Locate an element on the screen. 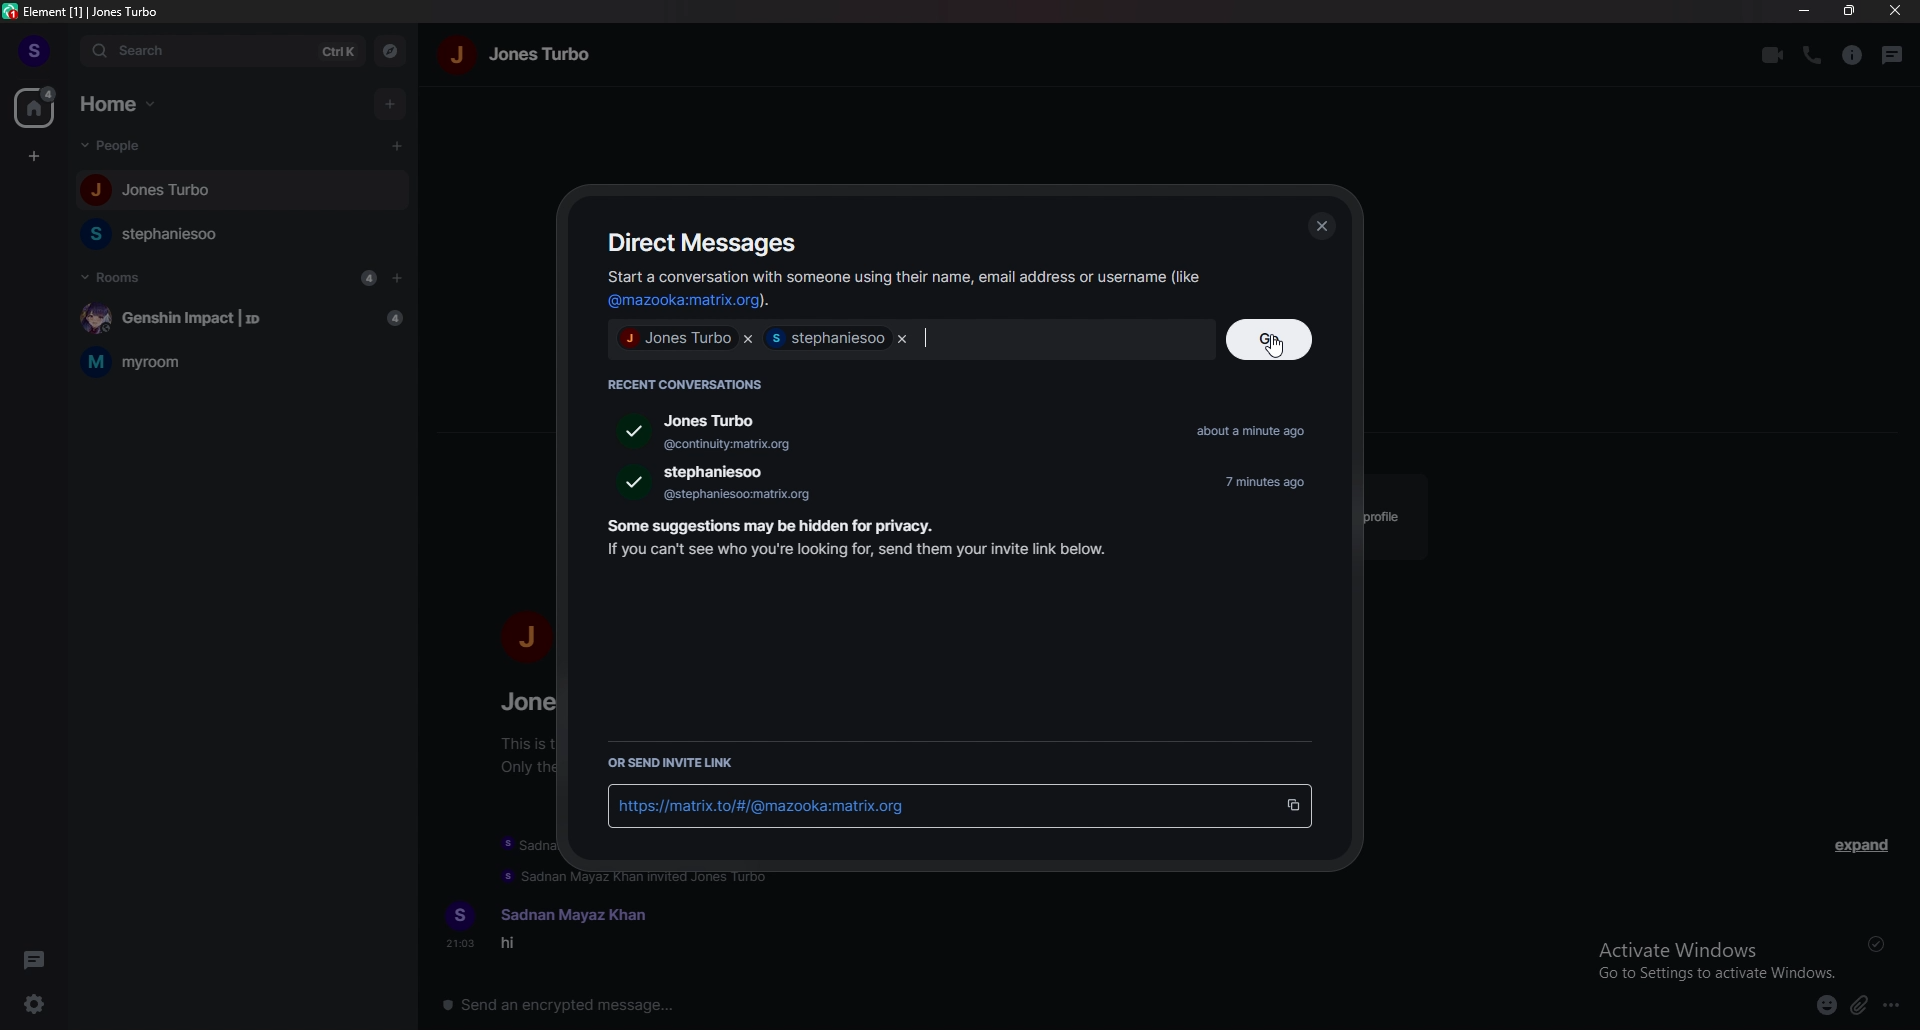  7 minutes ago is located at coordinates (1274, 482).